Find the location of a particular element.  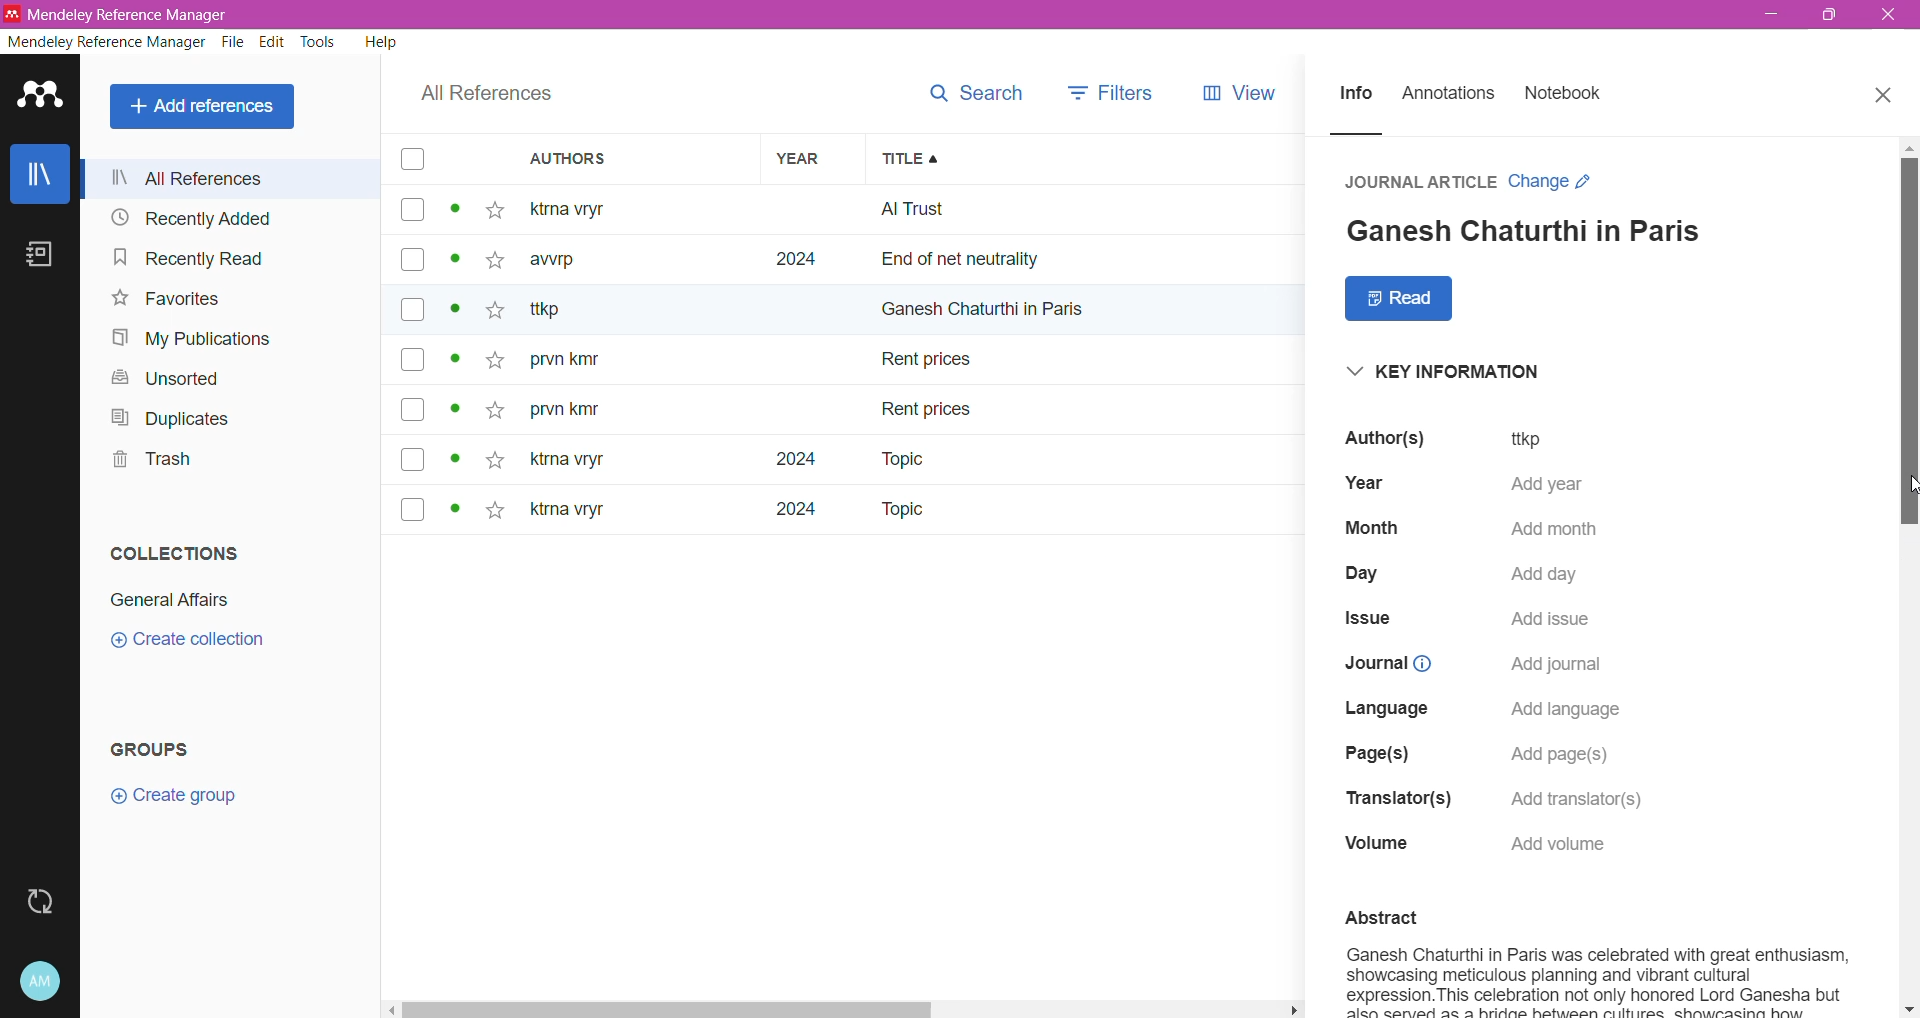

Application Logo is located at coordinates (40, 97).